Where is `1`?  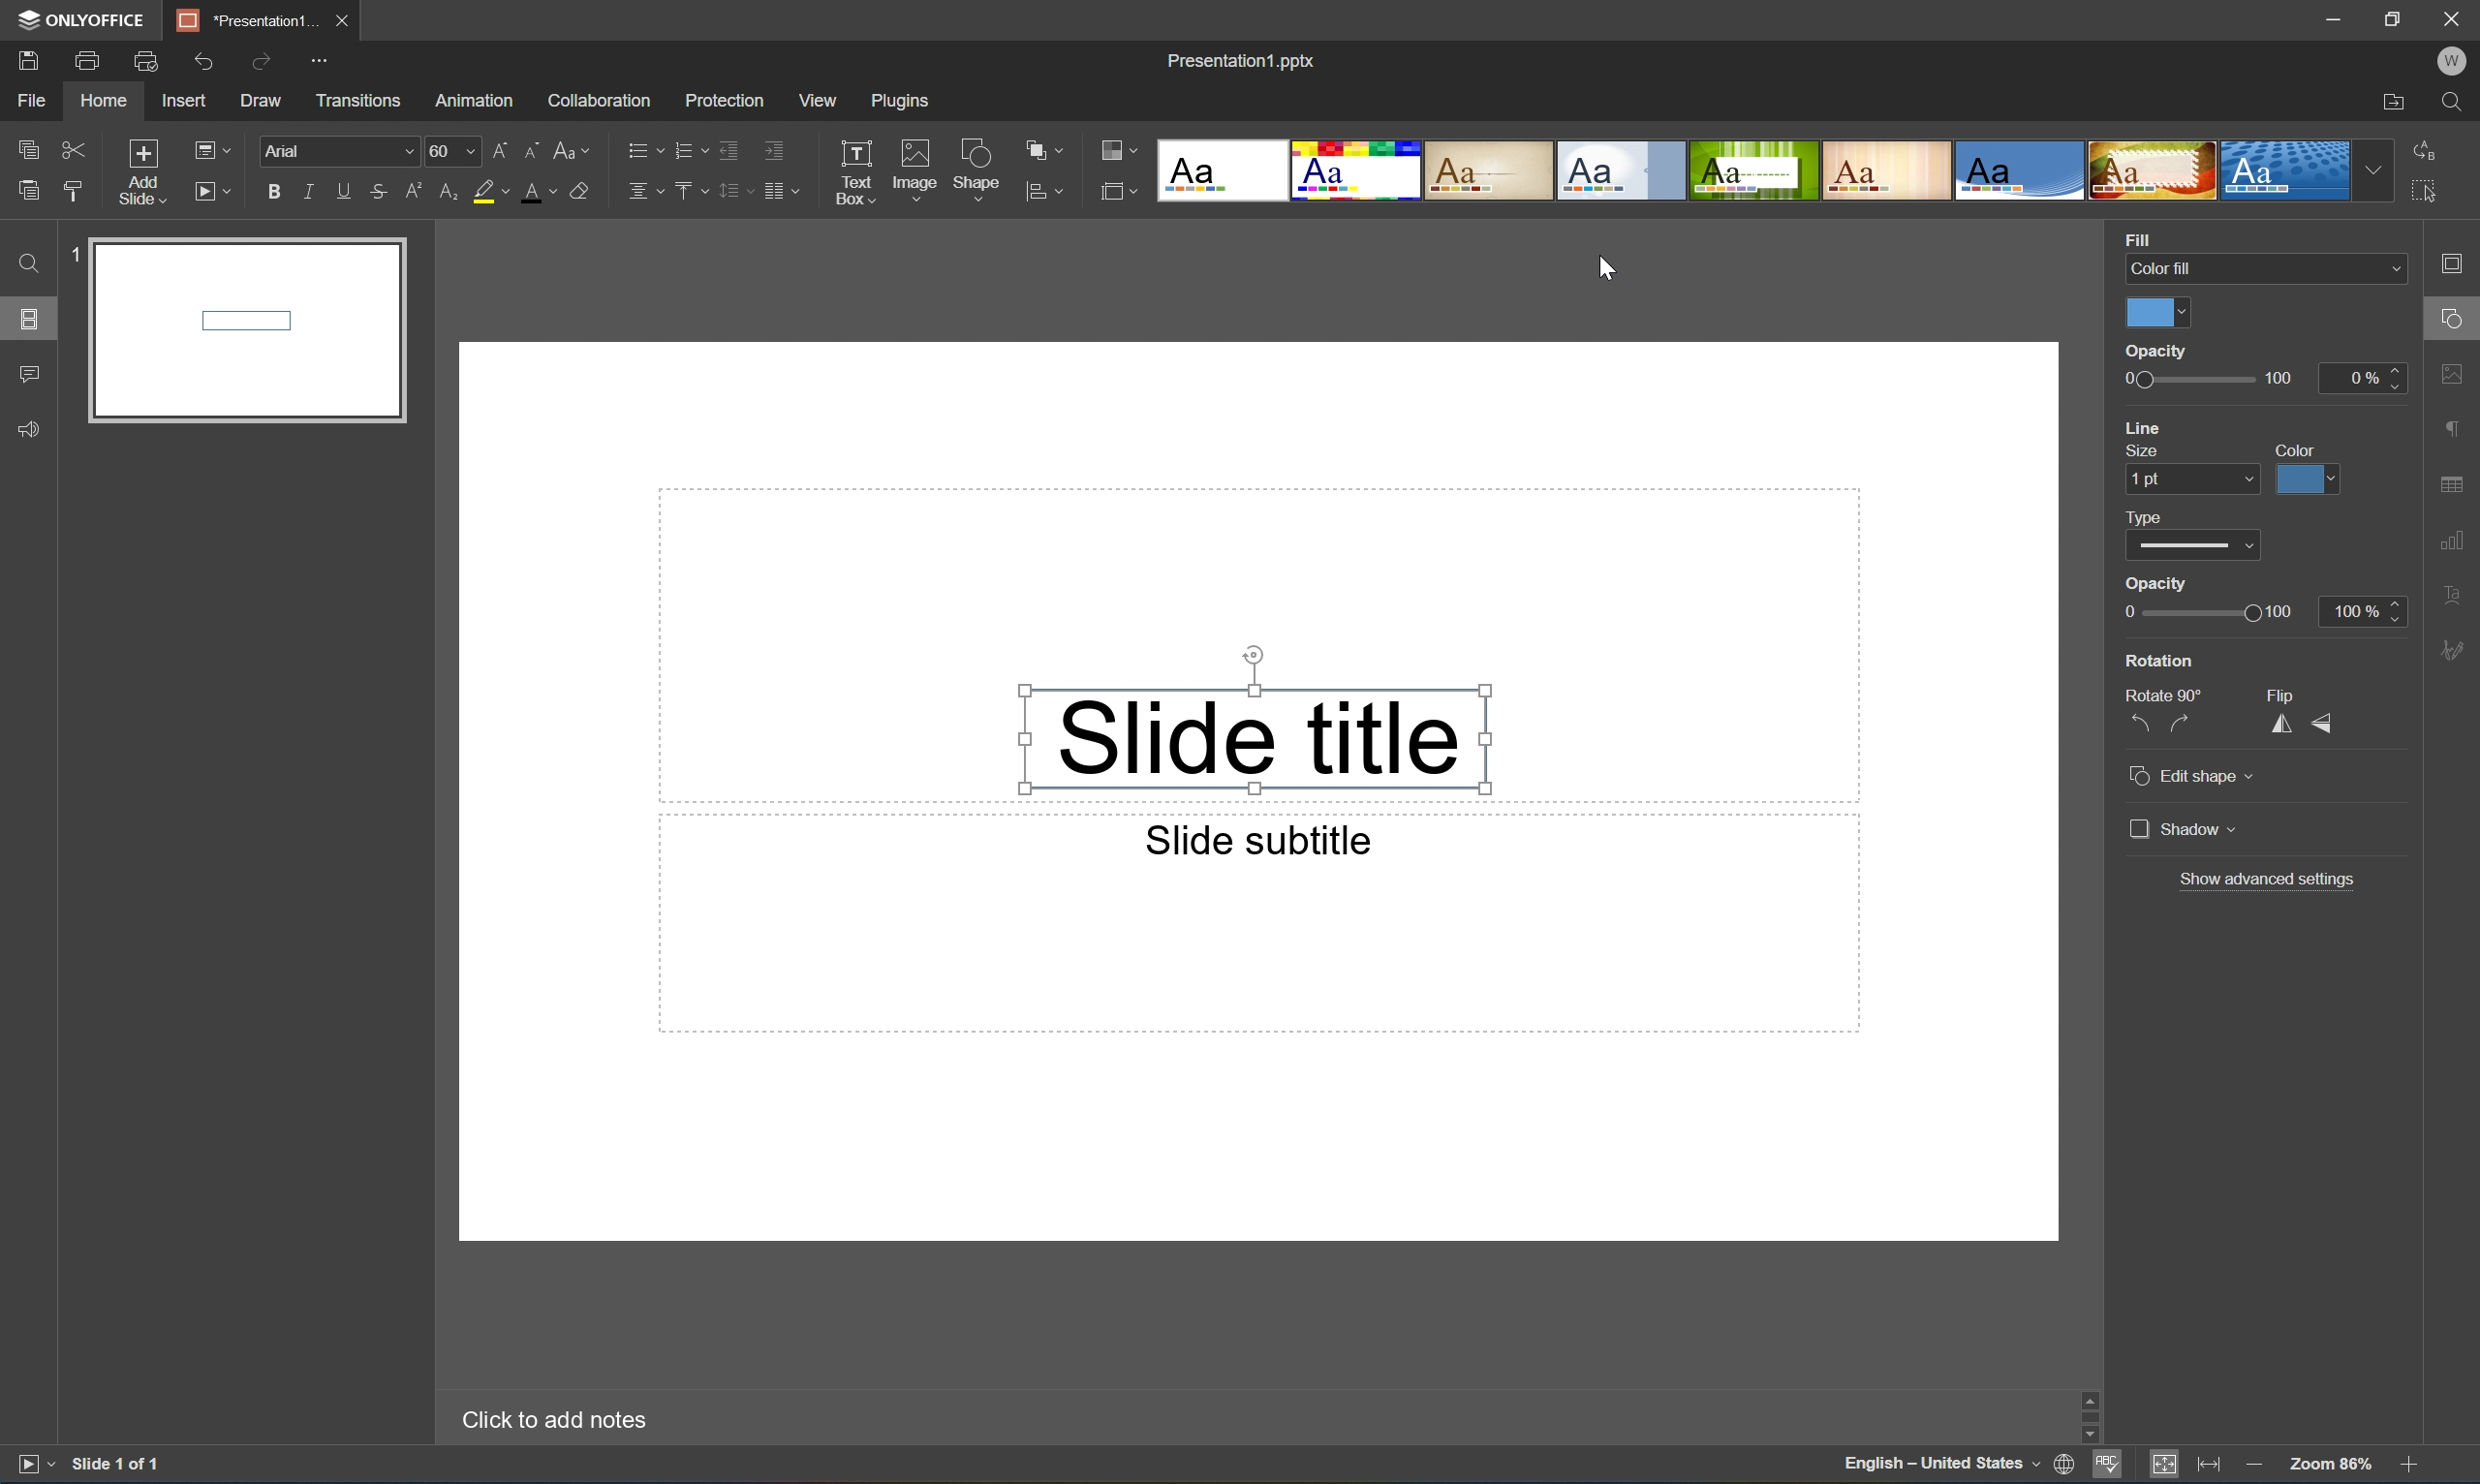
1 is located at coordinates (67, 258).